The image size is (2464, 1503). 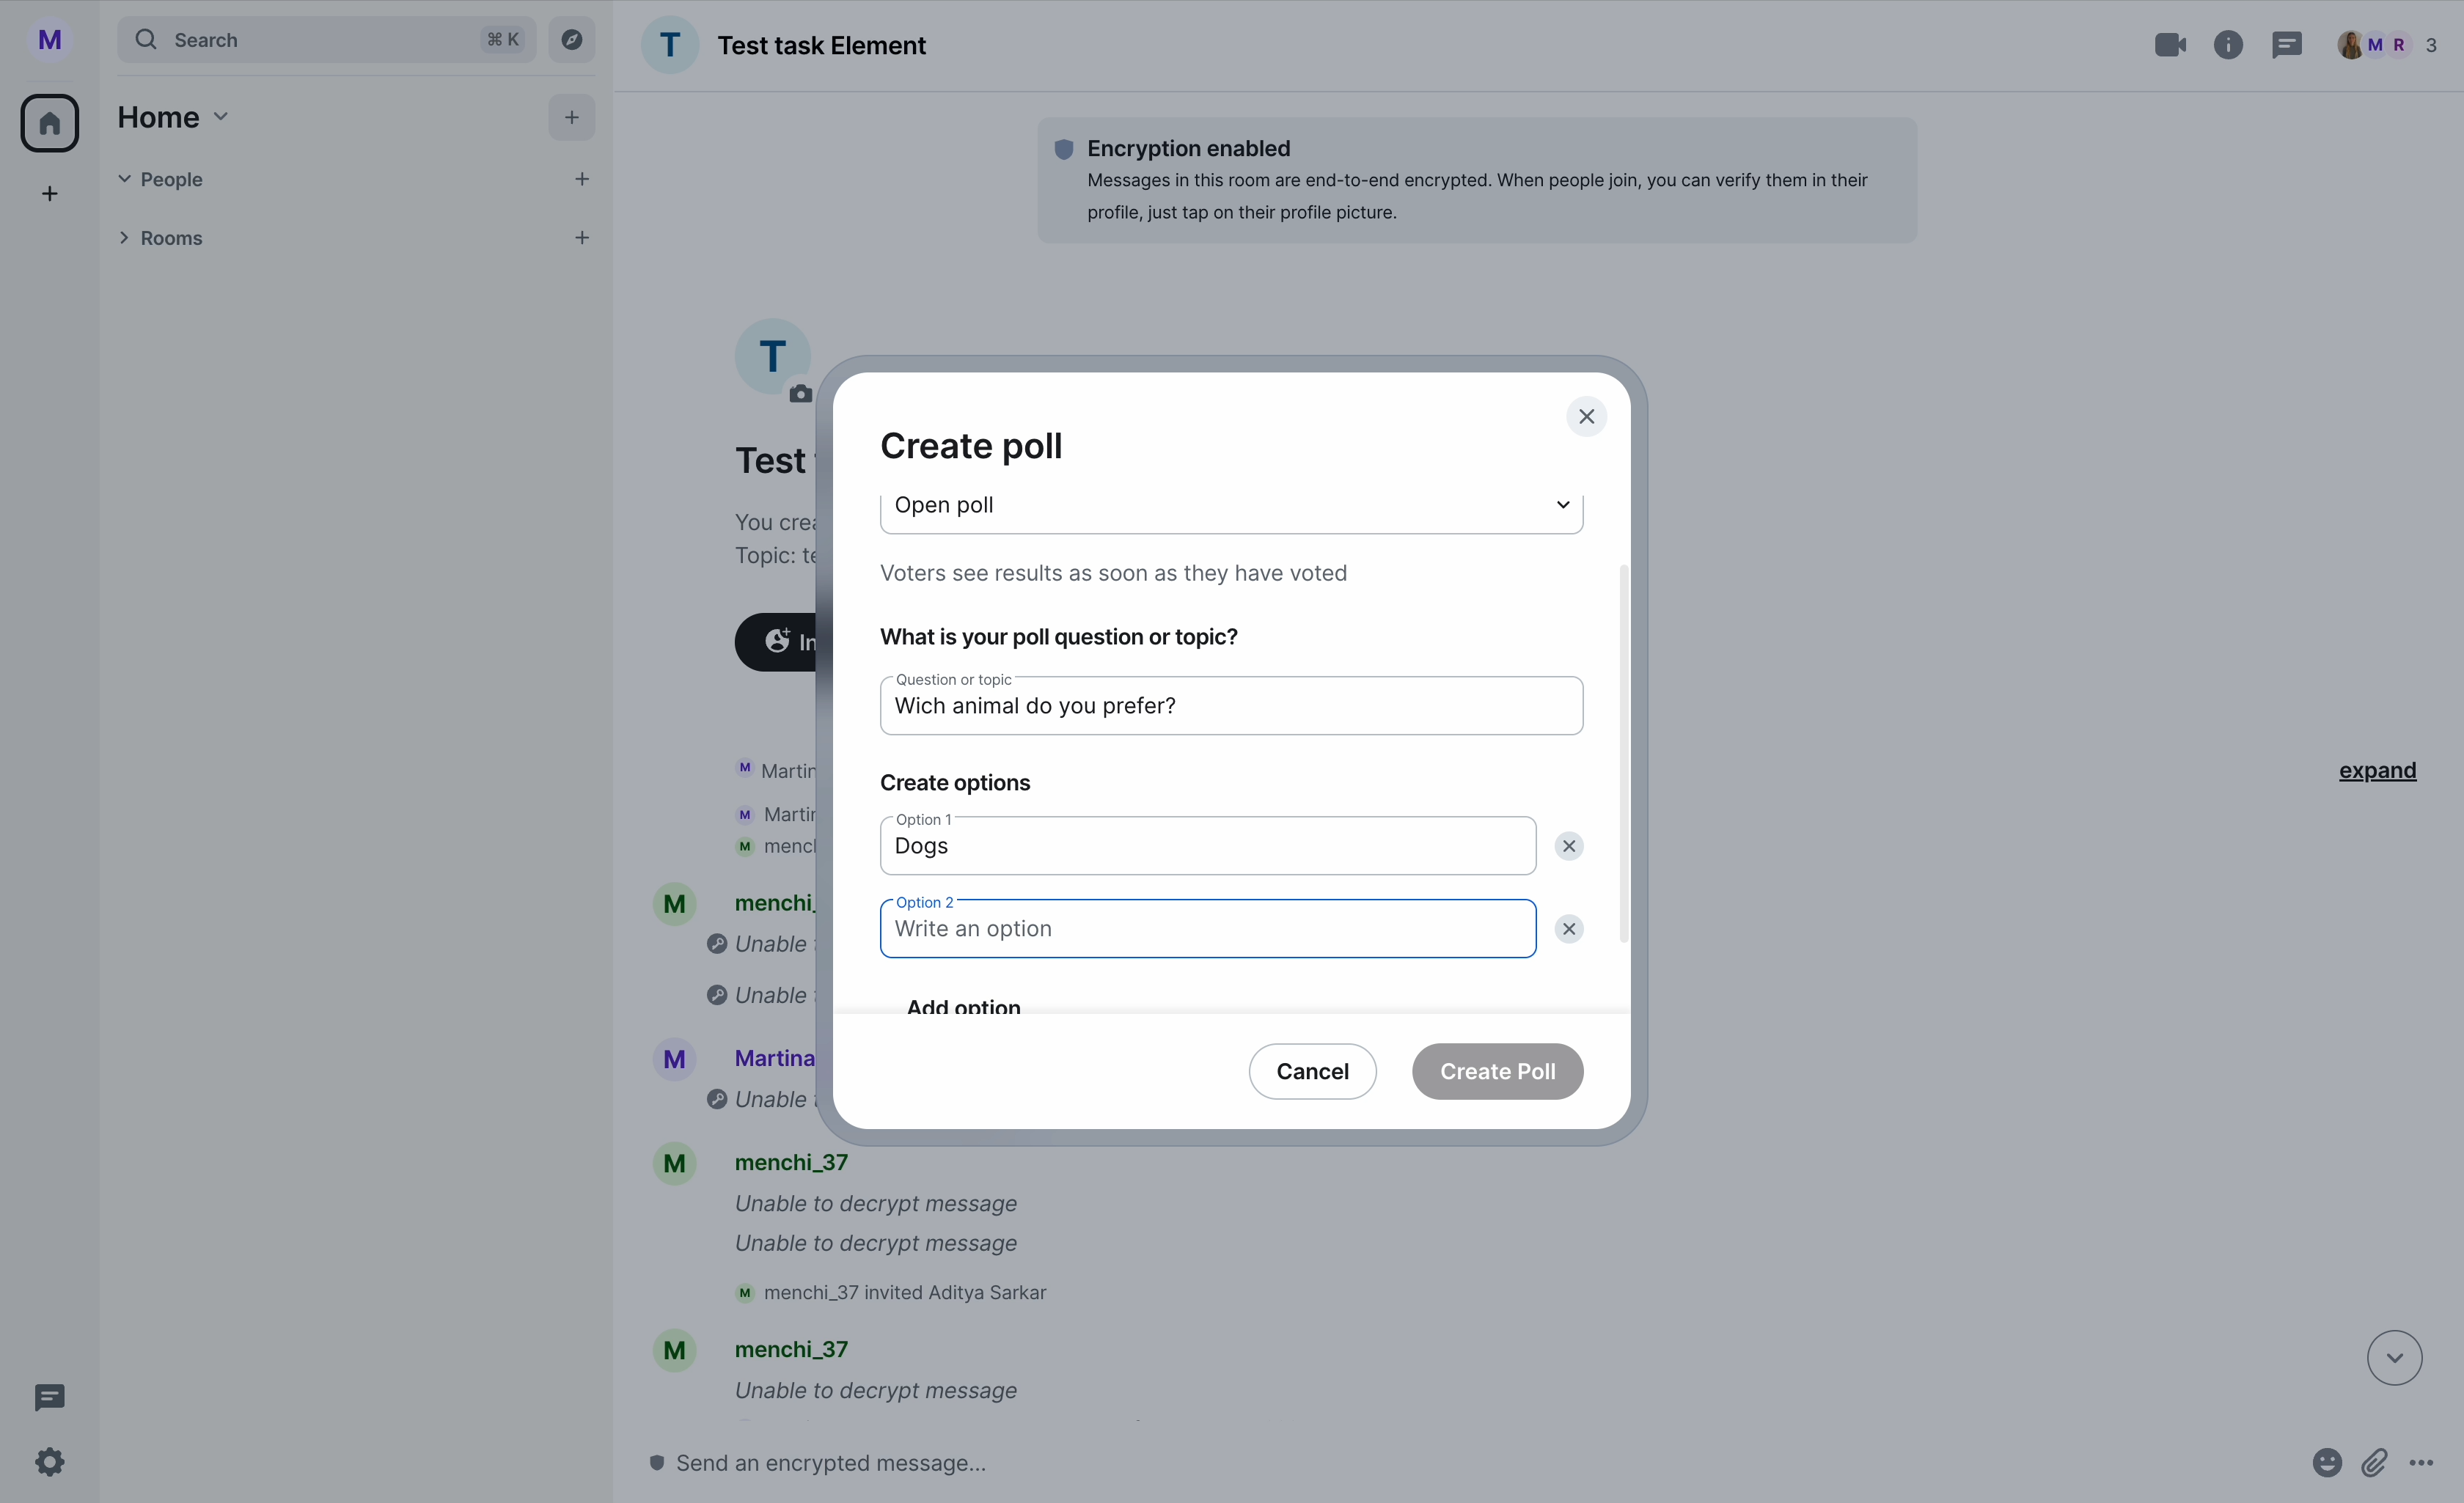 What do you see at coordinates (1130, 574) in the screenshot?
I see `Voters see results as soon as they have voted` at bounding box center [1130, 574].